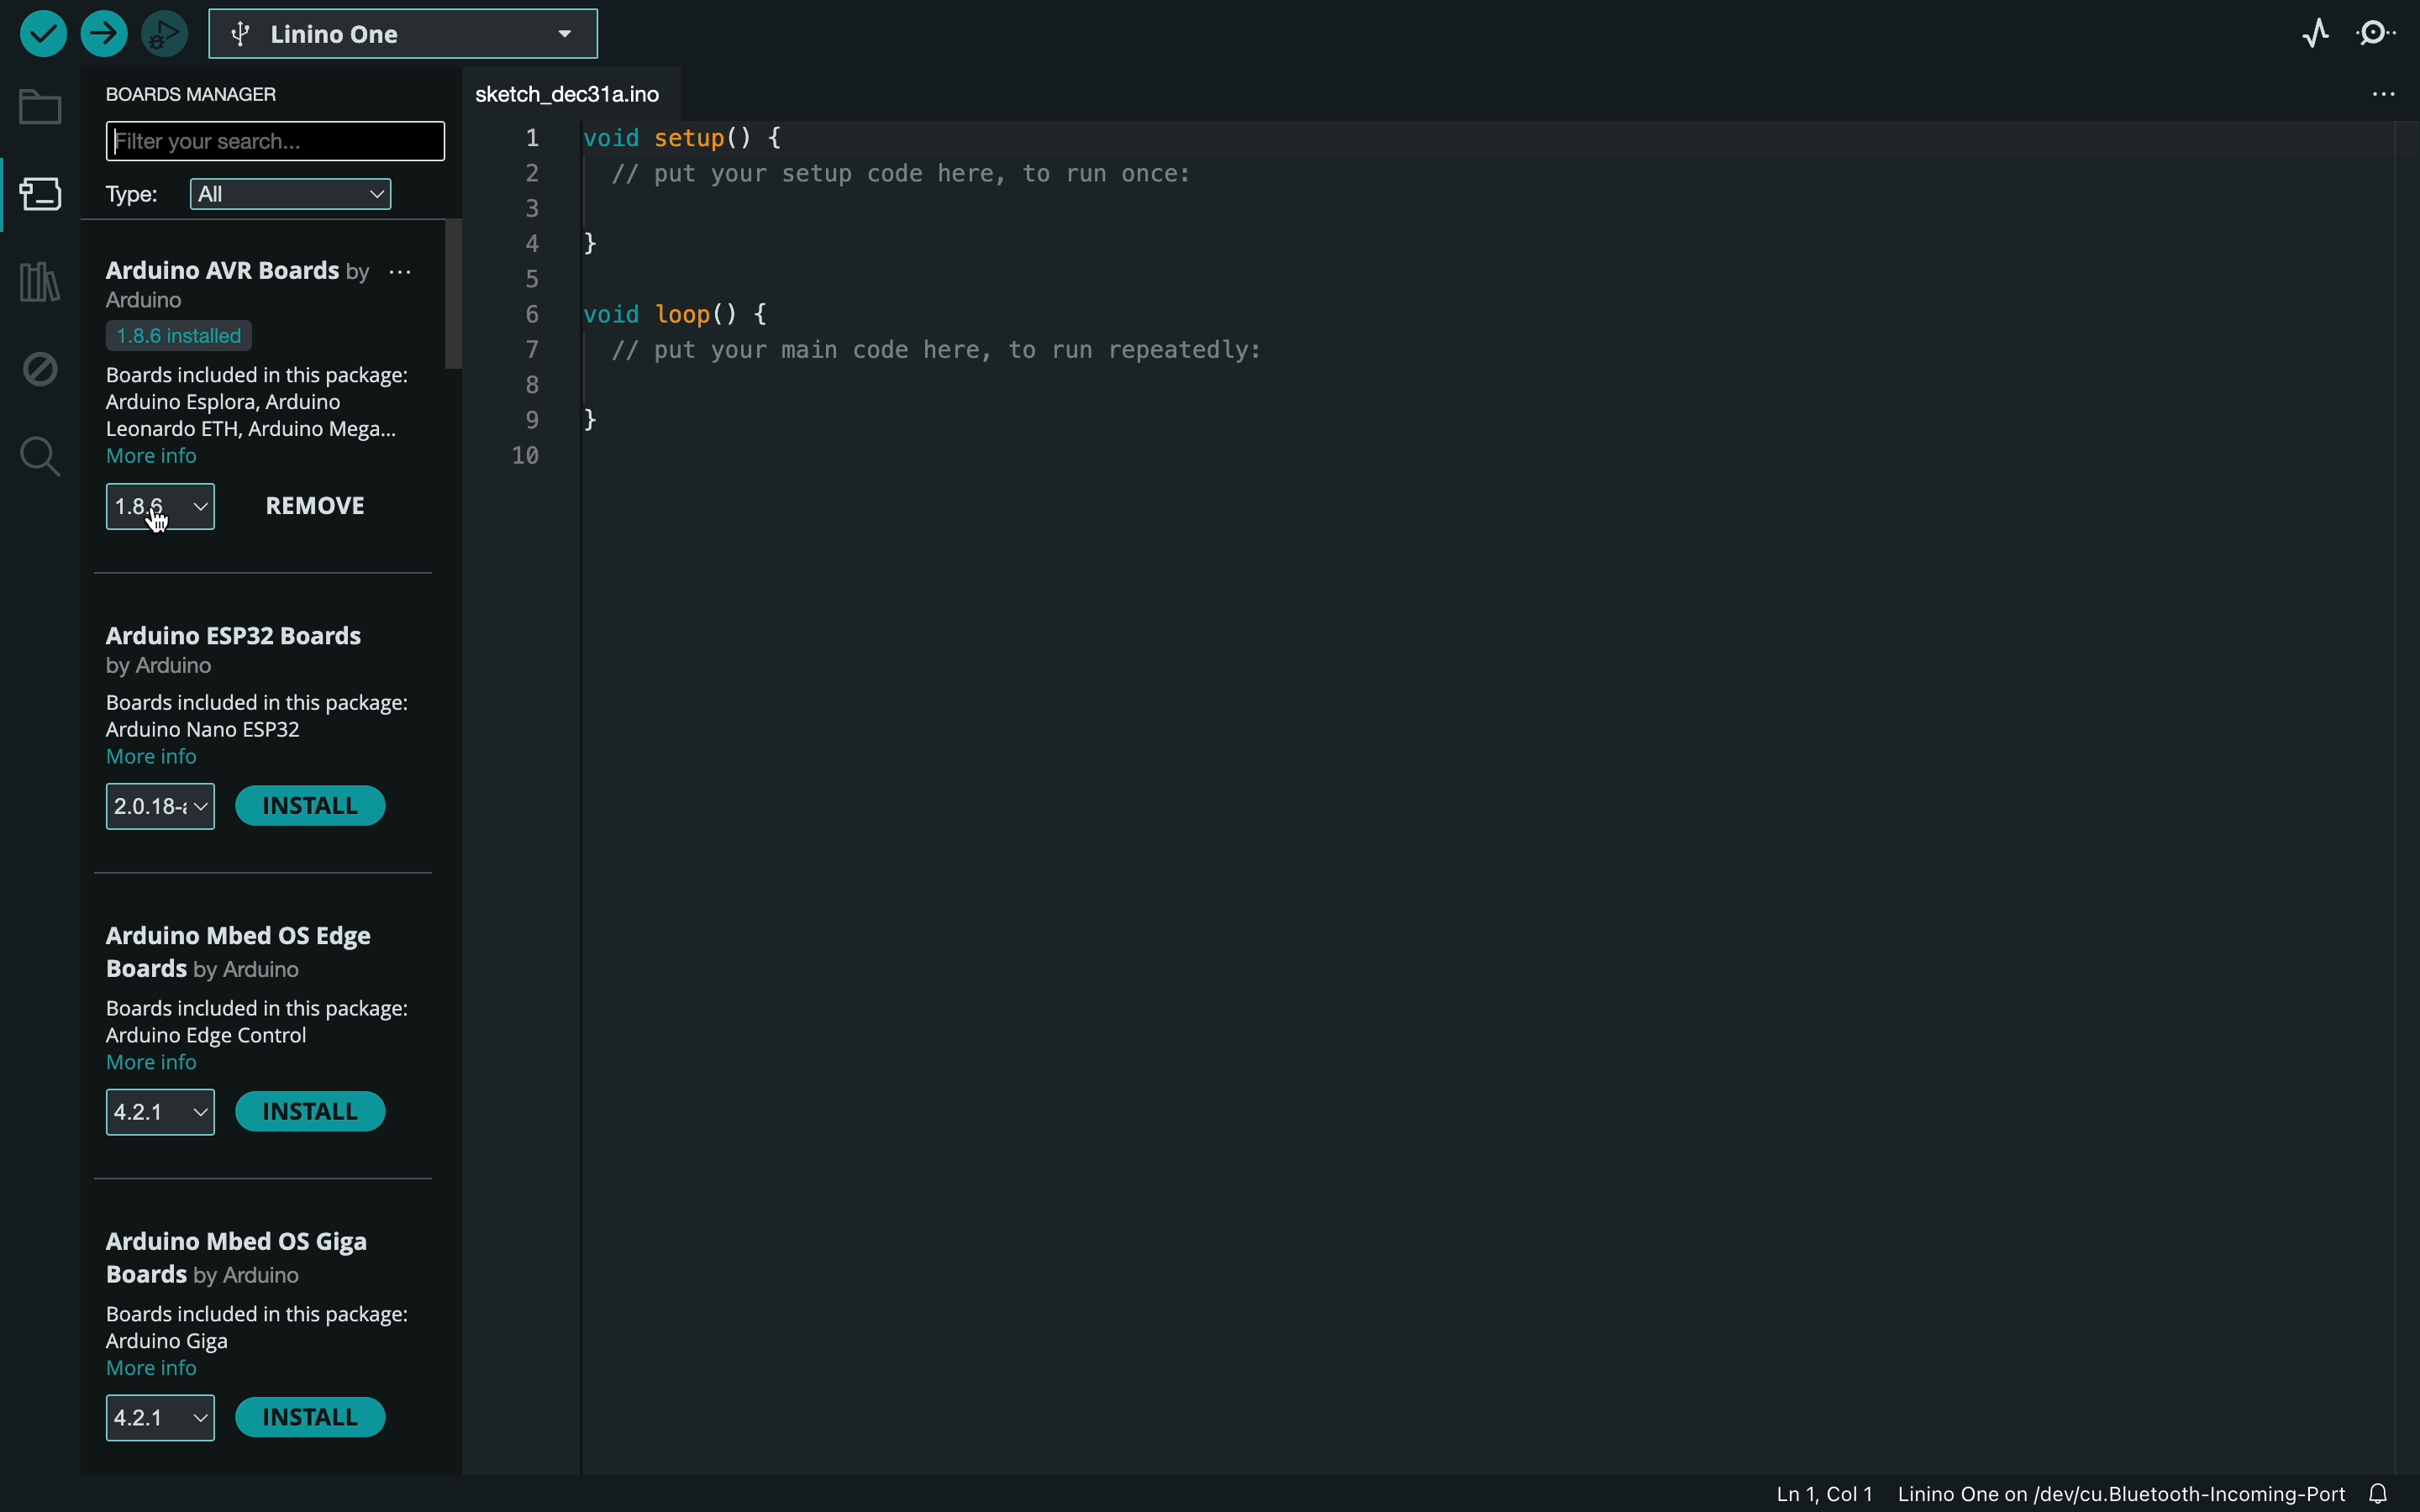 Image resolution: width=2420 pixels, height=1512 pixels. I want to click on remove, so click(330, 509).